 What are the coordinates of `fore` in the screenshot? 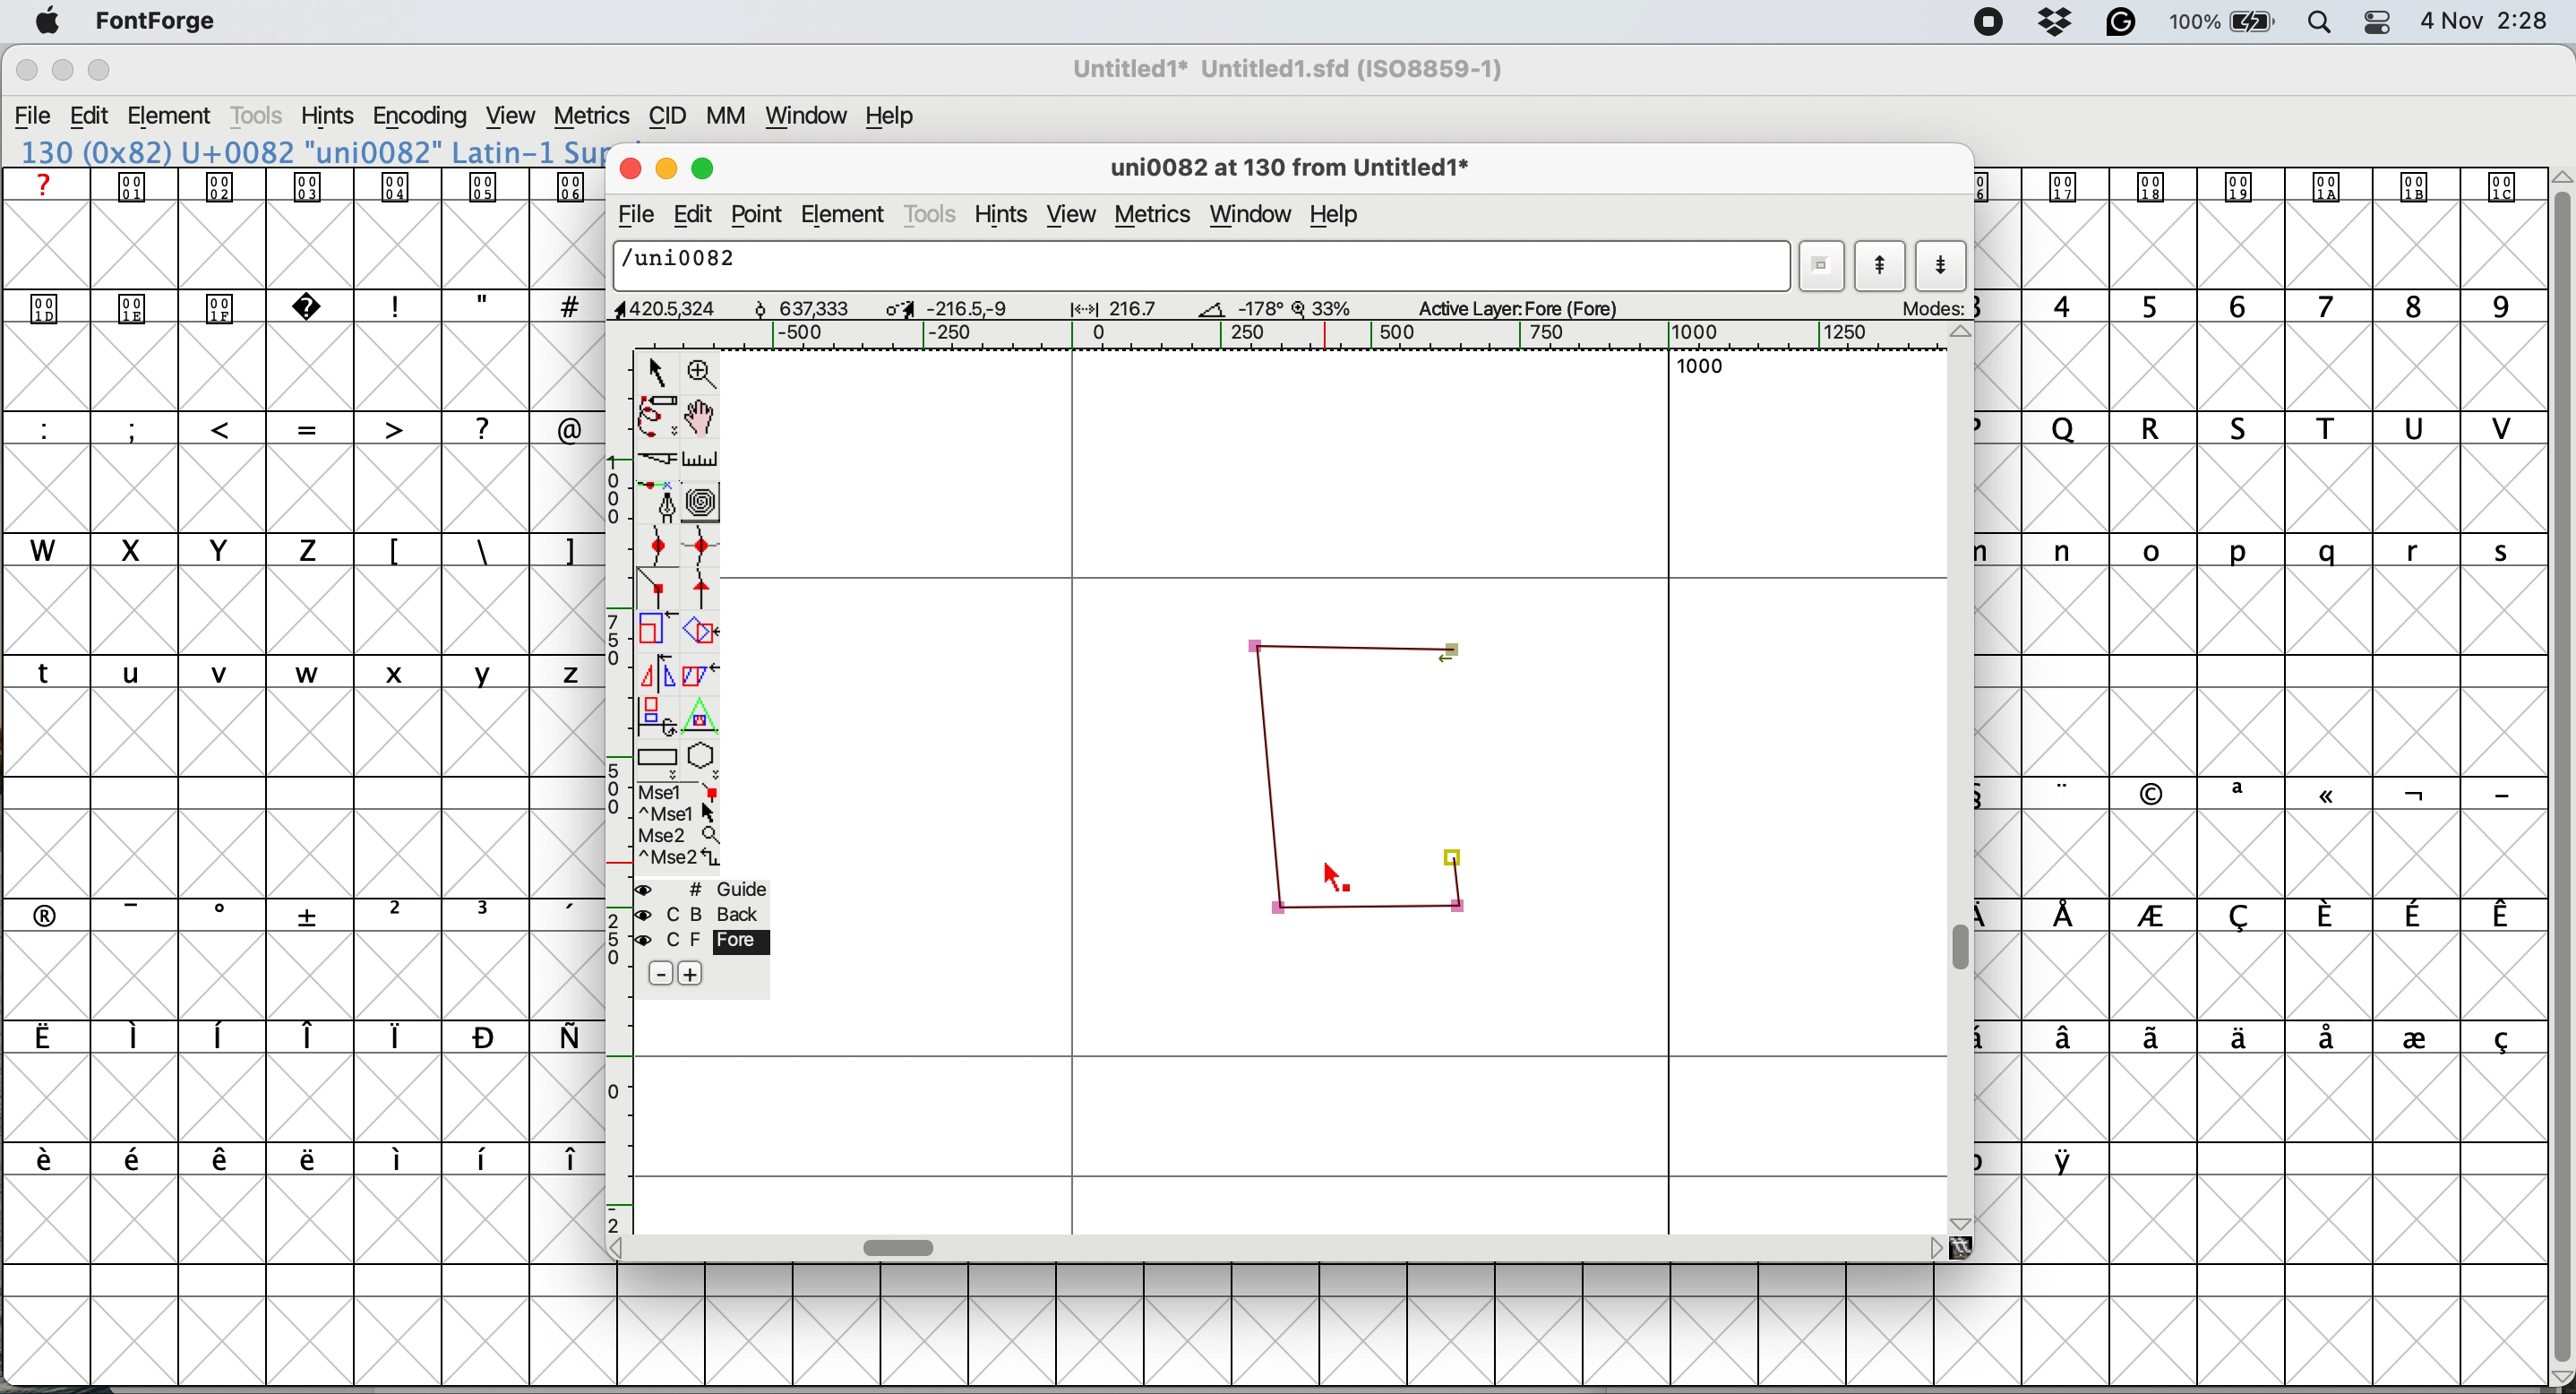 It's located at (702, 940).